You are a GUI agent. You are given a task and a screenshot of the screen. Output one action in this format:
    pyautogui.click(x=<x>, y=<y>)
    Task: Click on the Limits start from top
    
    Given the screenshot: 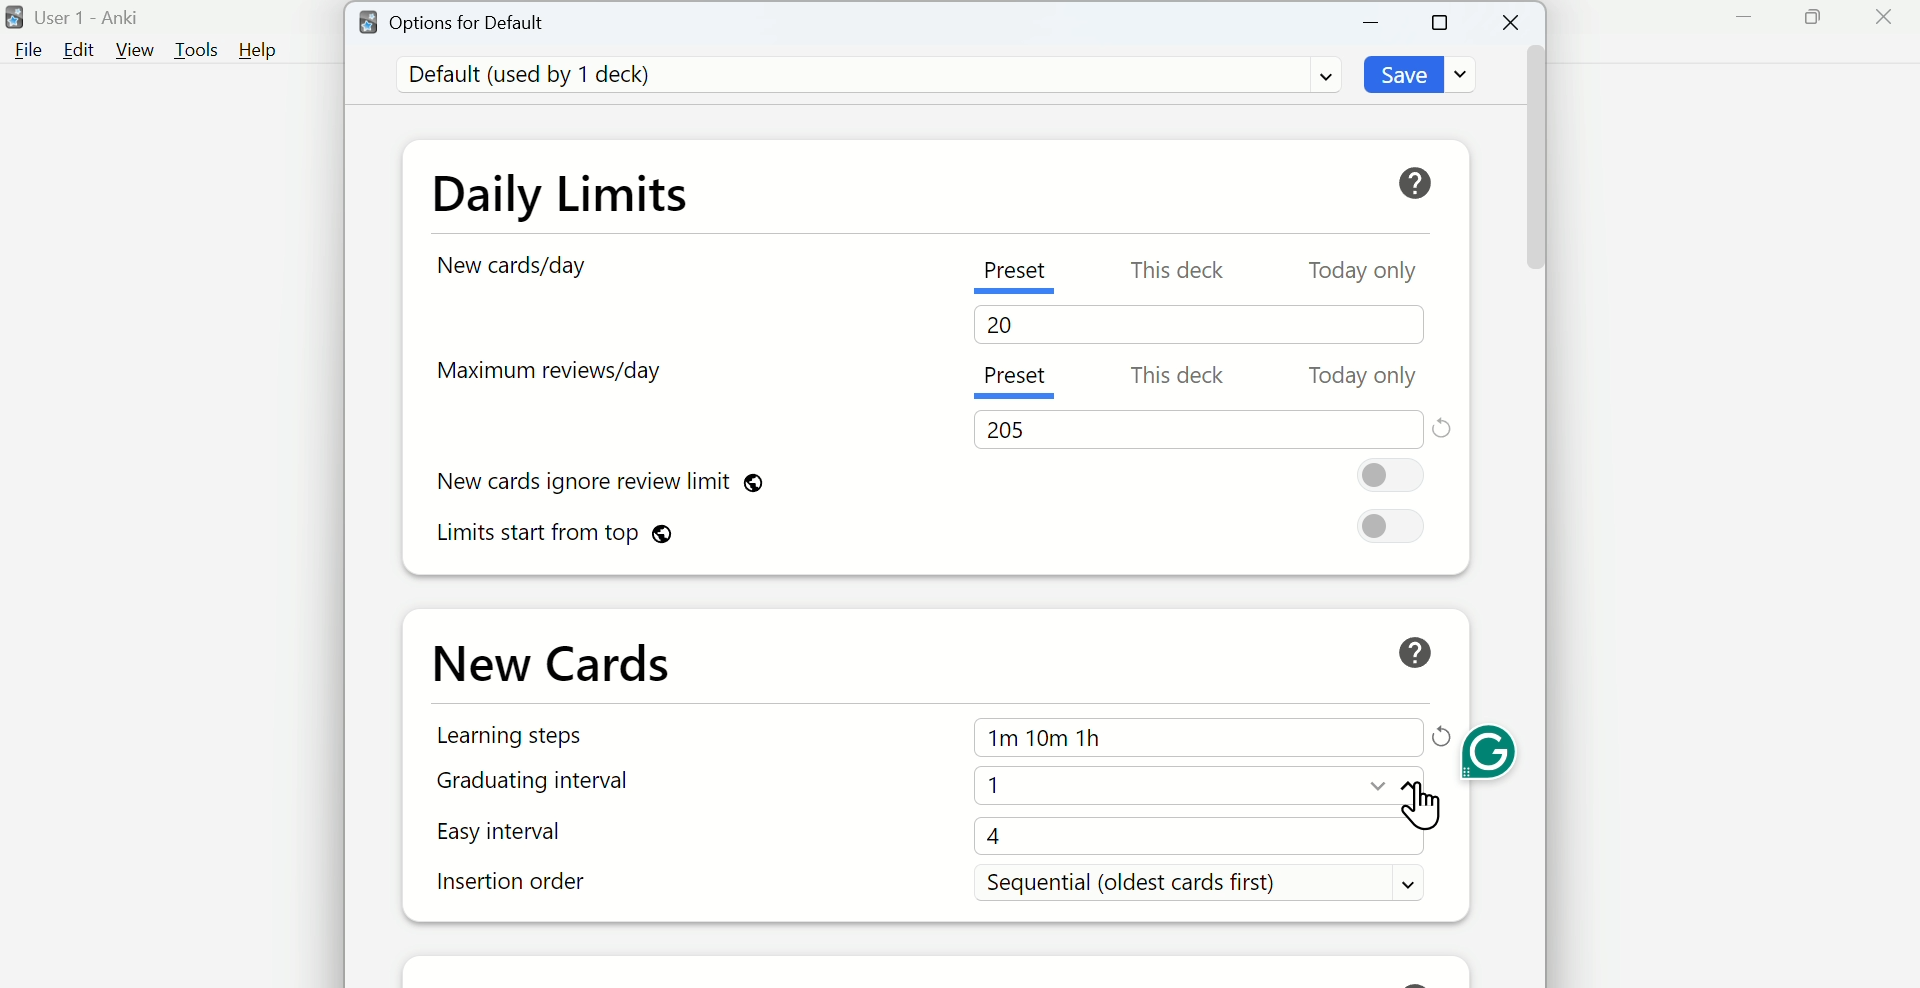 What is the action you would take?
    pyautogui.click(x=556, y=536)
    